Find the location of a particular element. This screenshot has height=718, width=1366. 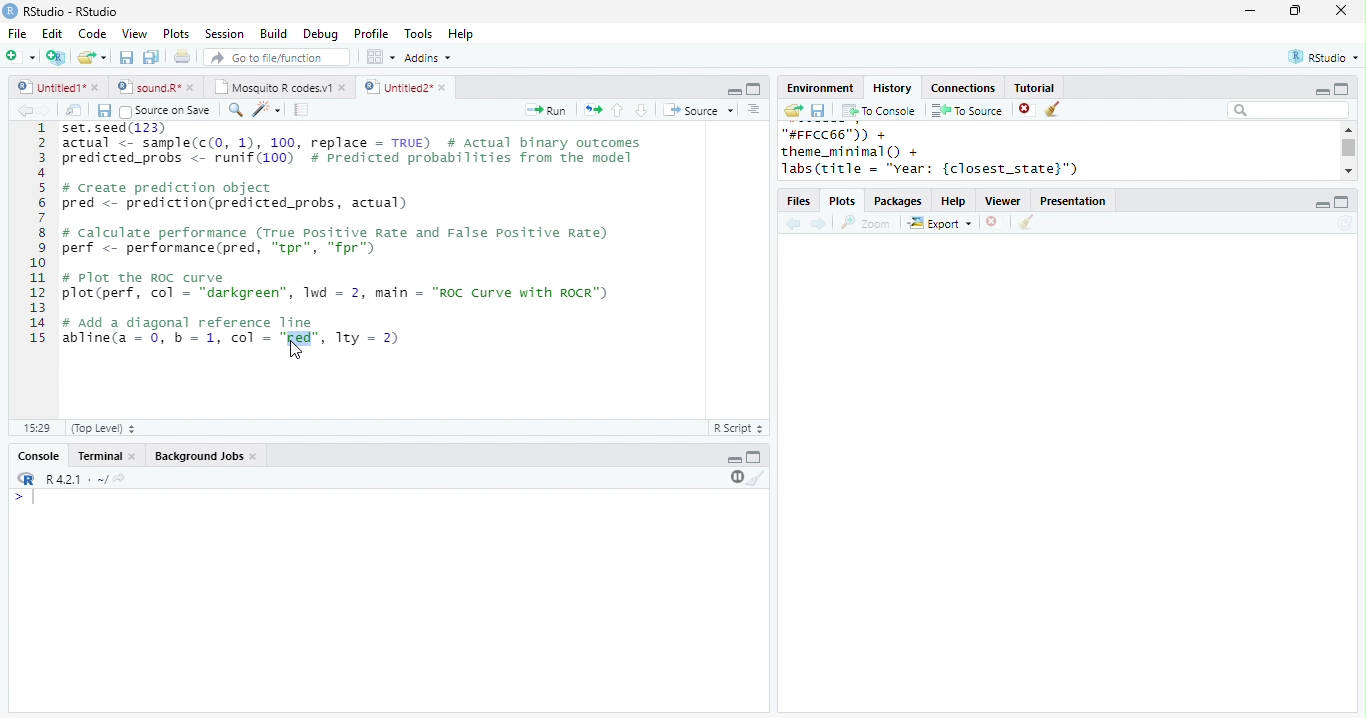

Background Jobs is located at coordinates (198, 456).